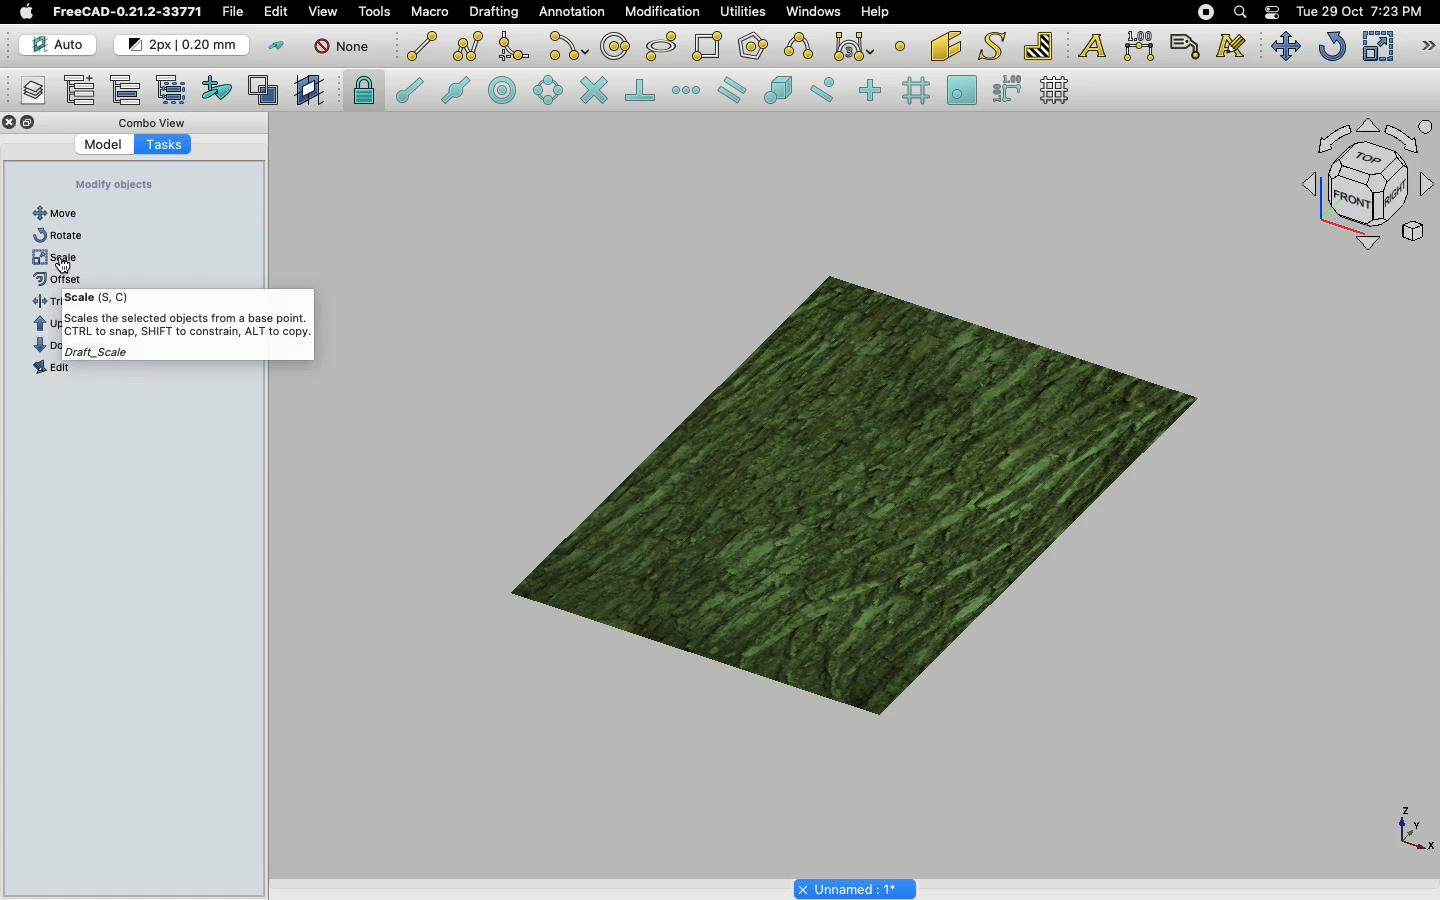 This screenshot has width=1440, height=900. What do you see at coordinates (500, 91) in the screenshot?
I see `Snap center` at bounding box center [500, 91].